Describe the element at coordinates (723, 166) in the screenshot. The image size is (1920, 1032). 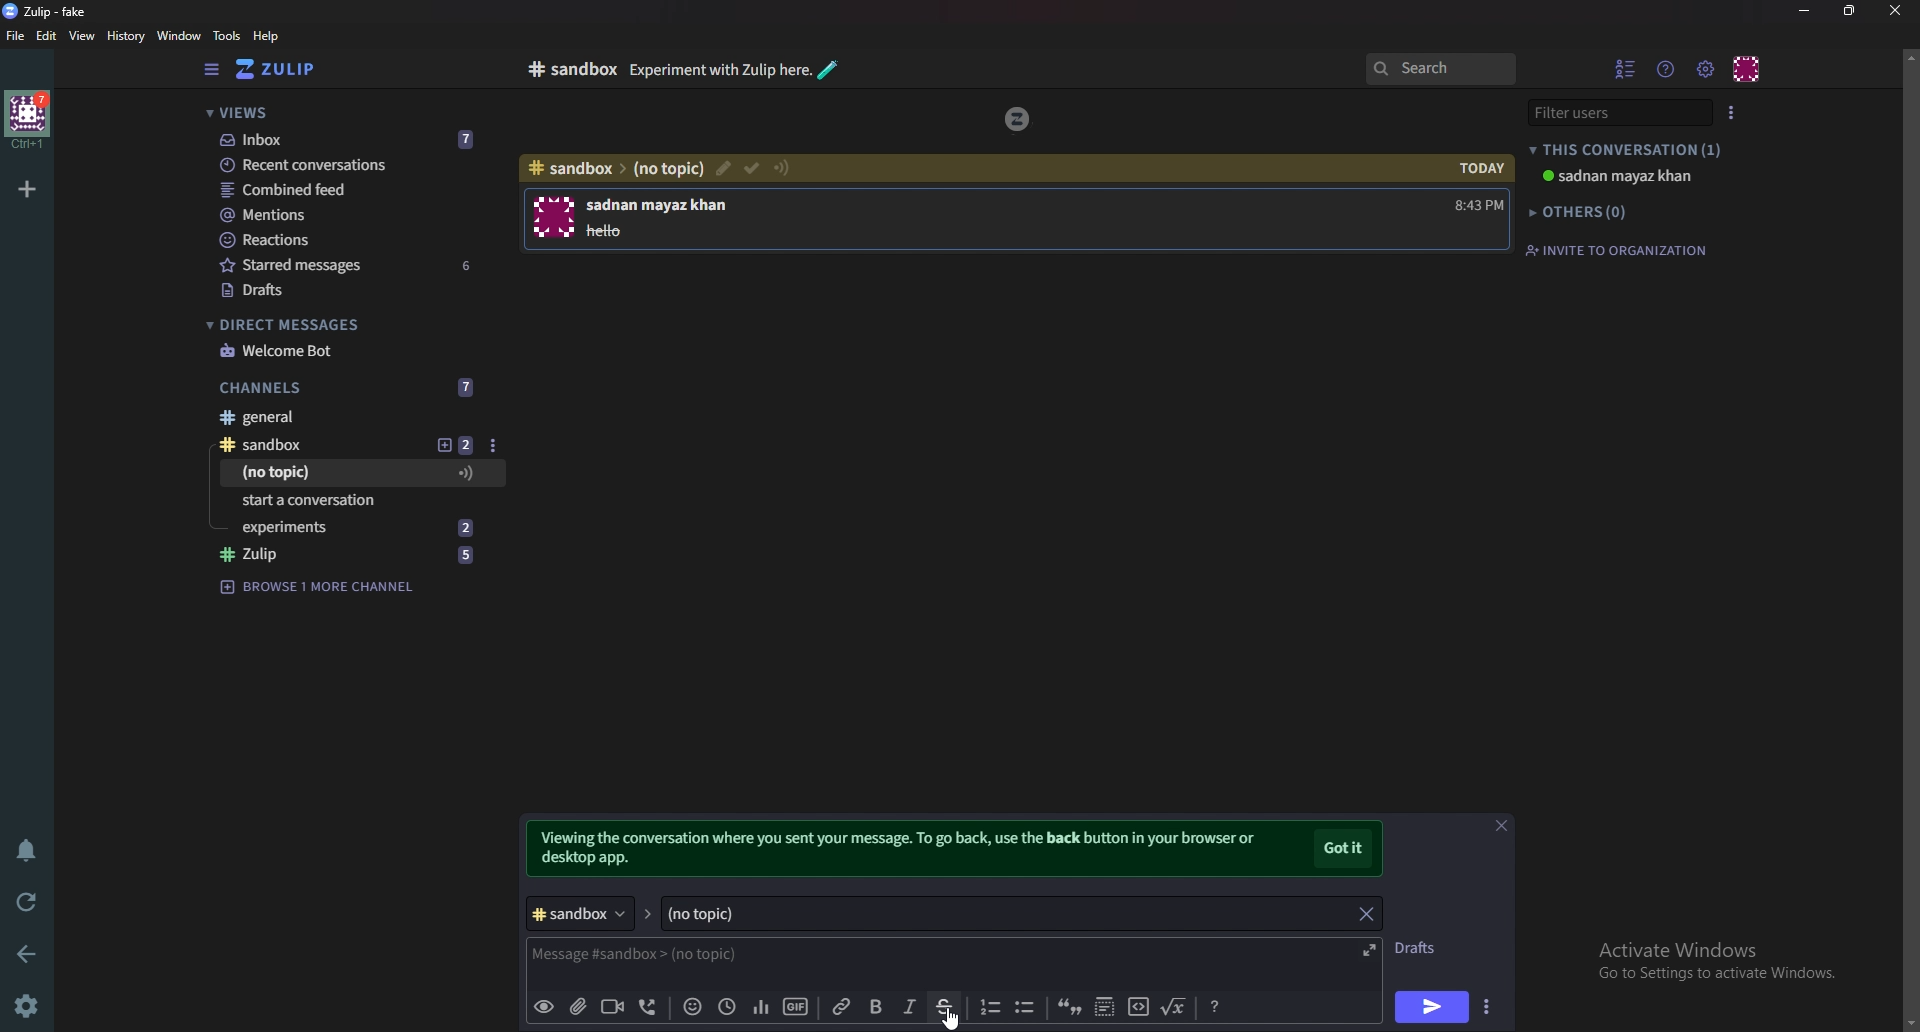
I see `Mark as resolved` at that location.